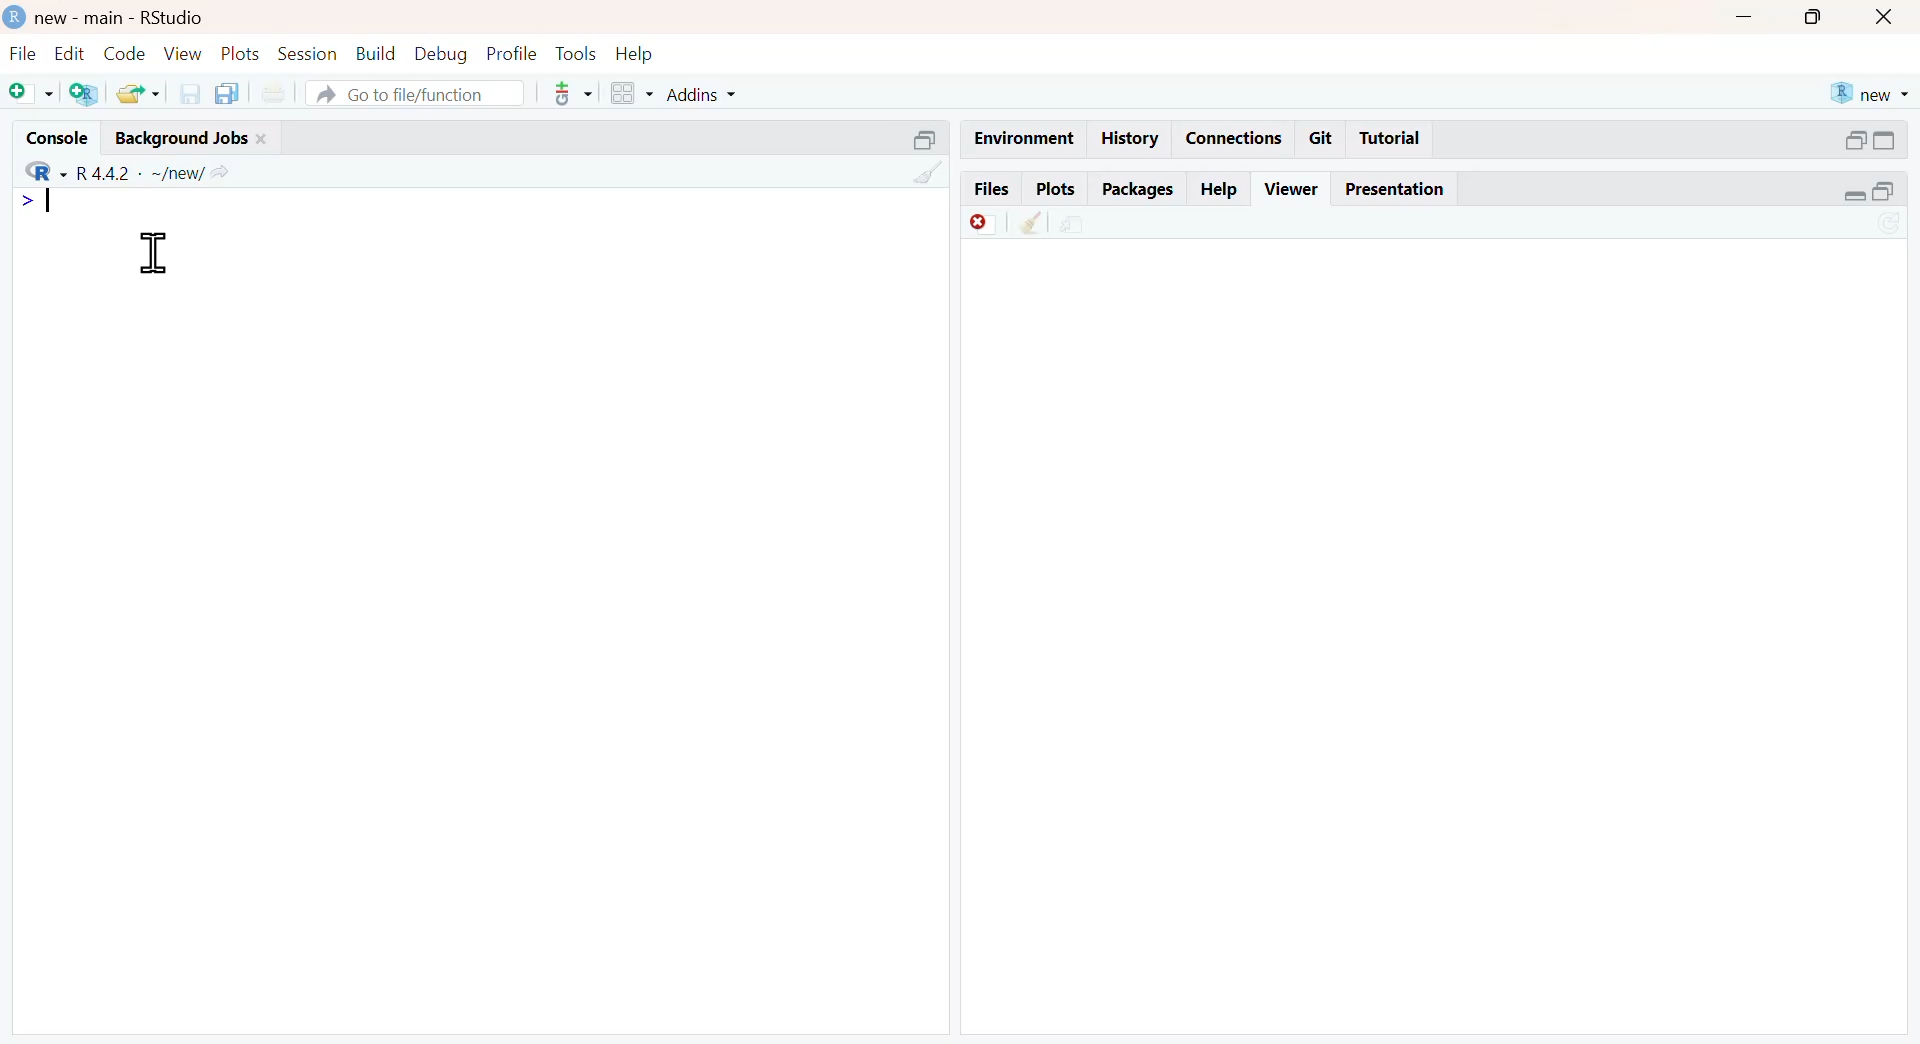 The image size is (1920, 1044). Describe the element at coordinates (1748, 16) in the screenshot. I see `Minimise ` at that location.